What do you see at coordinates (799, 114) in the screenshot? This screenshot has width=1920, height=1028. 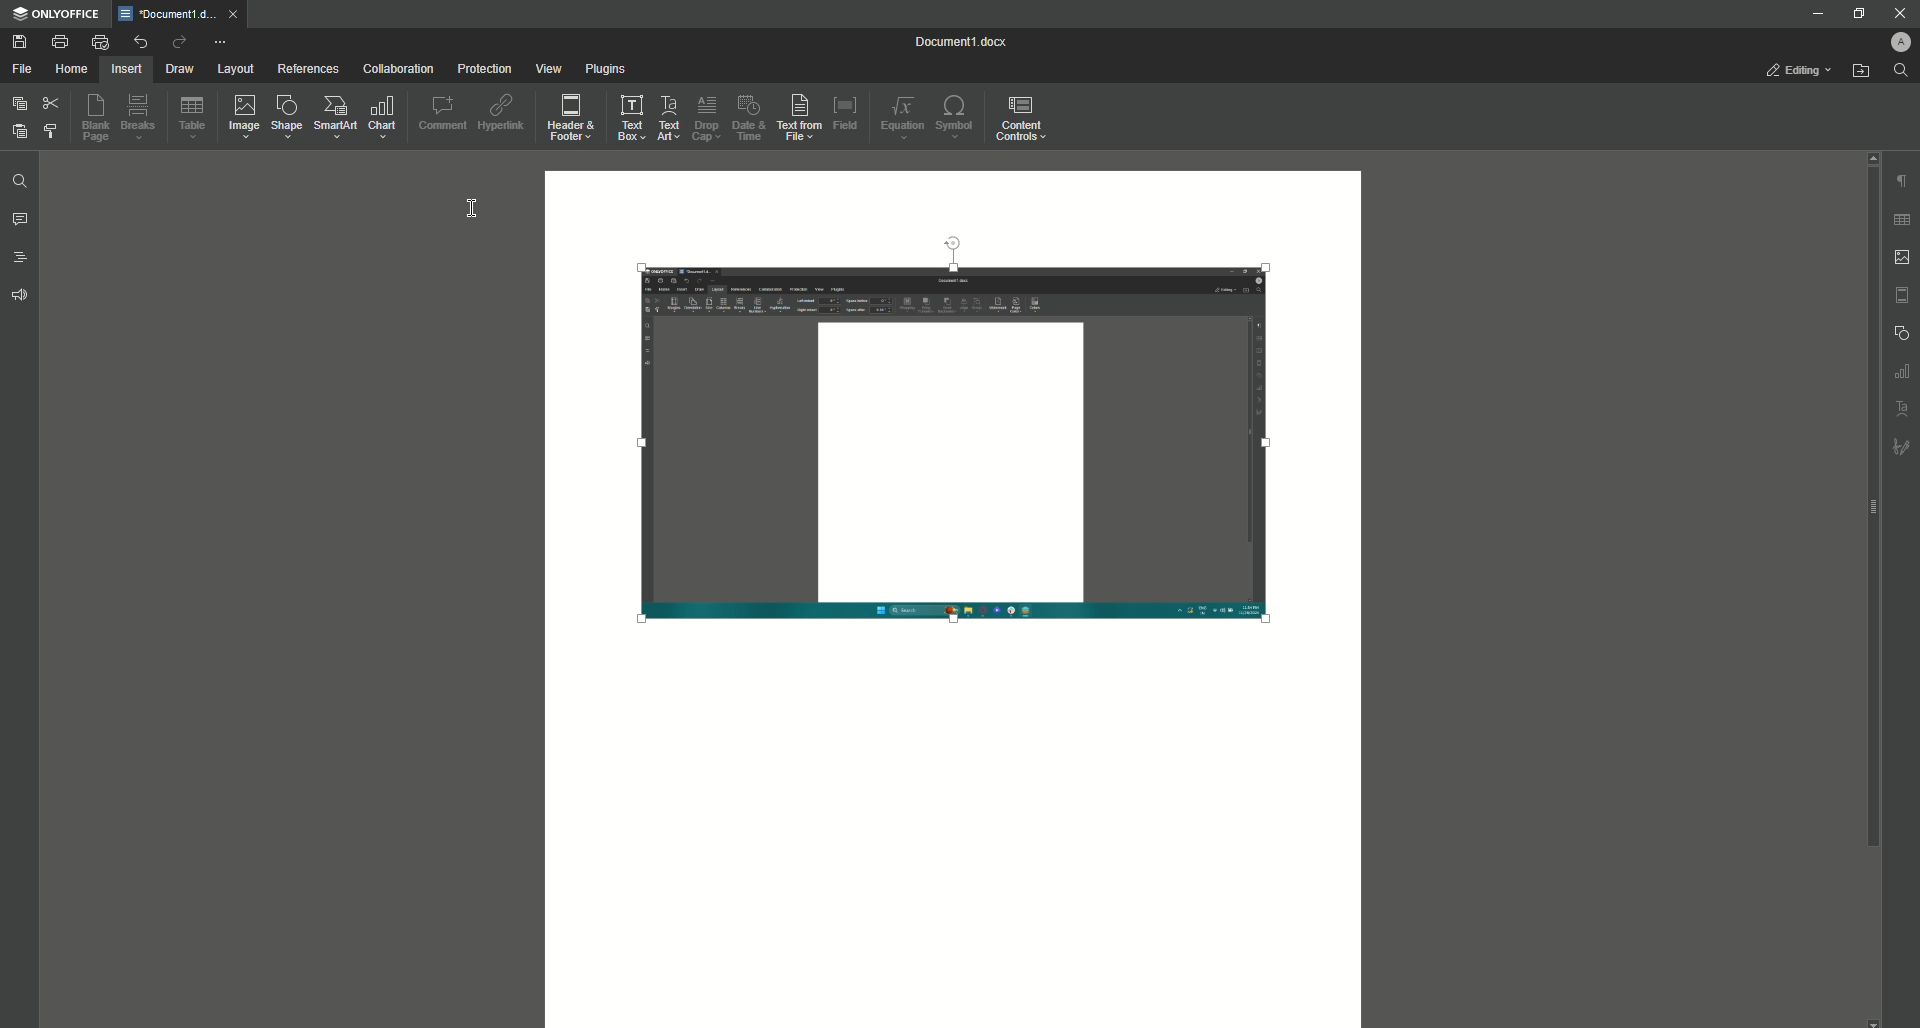 I see `Text From File` at bounding box center [799, 114].